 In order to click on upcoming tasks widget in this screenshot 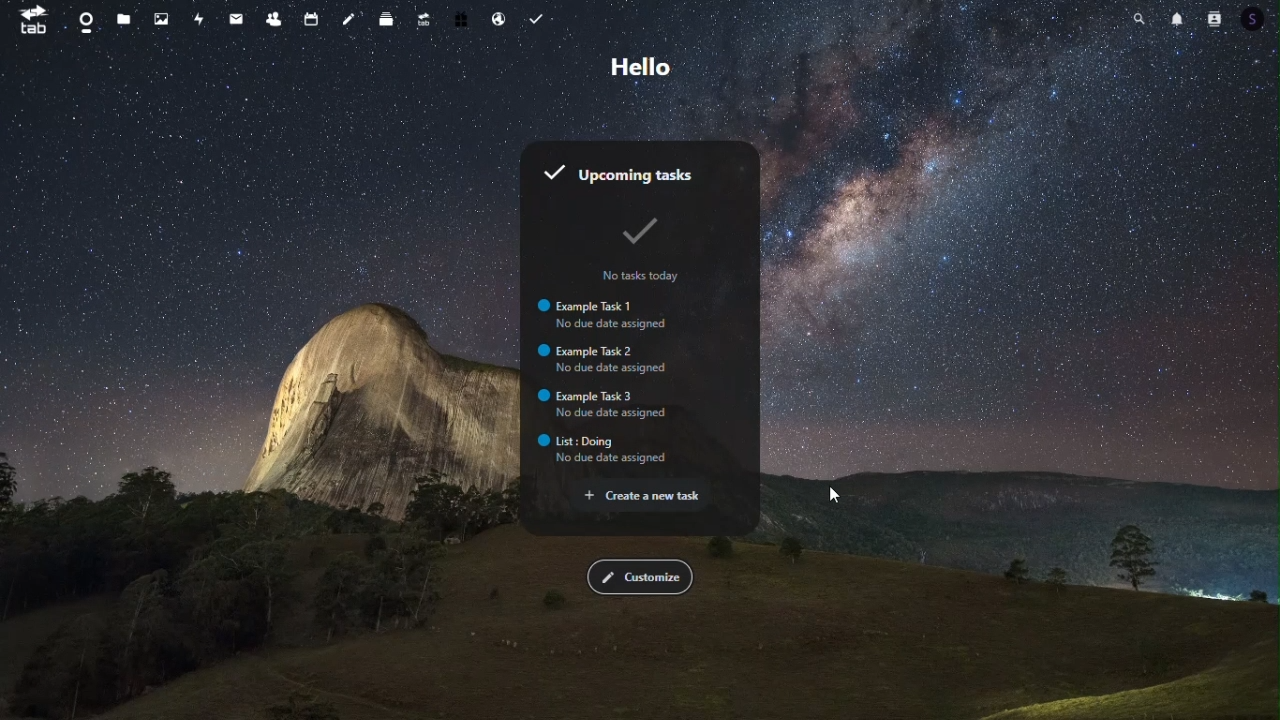, I will do `click(638, 164)`.